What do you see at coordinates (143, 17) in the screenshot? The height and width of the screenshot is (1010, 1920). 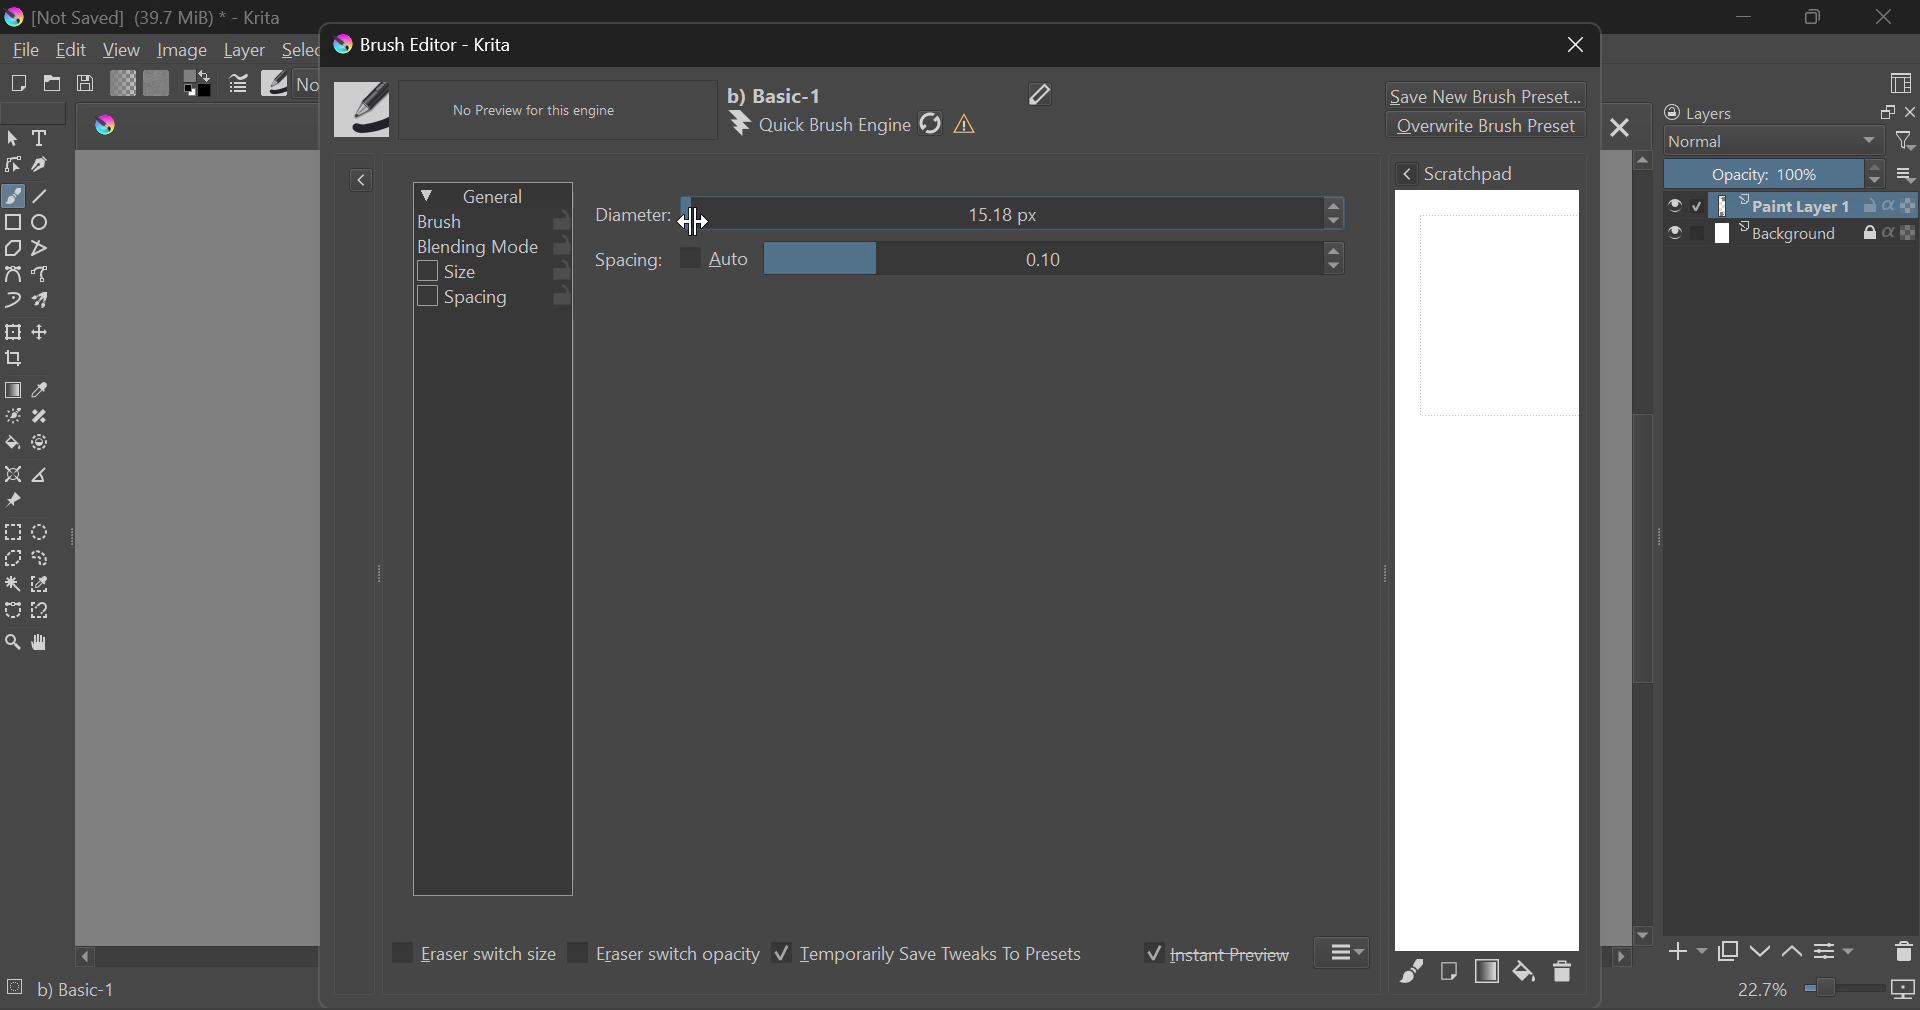 I see `(Not Saved) (39,7 MB)* -Krita` at bounding box center [143, 17].